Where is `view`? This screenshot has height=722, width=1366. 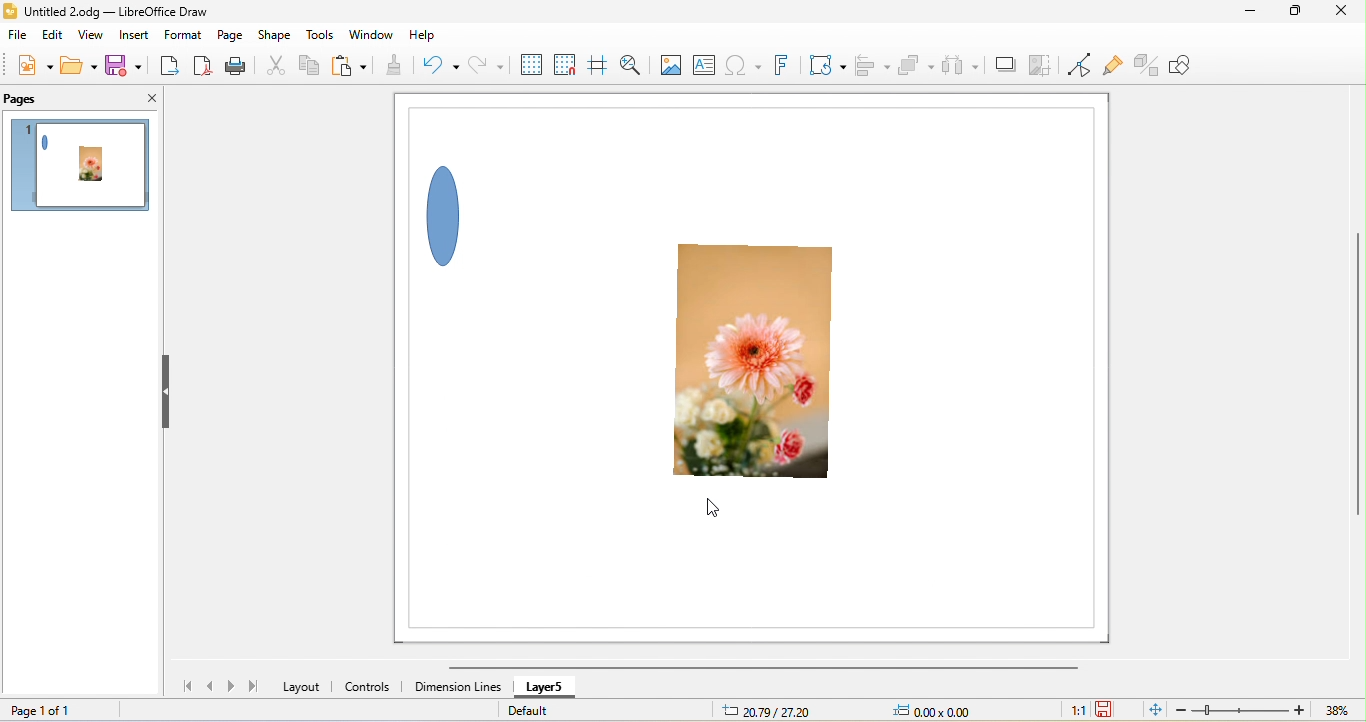
view is located at coordinates (91, 37).